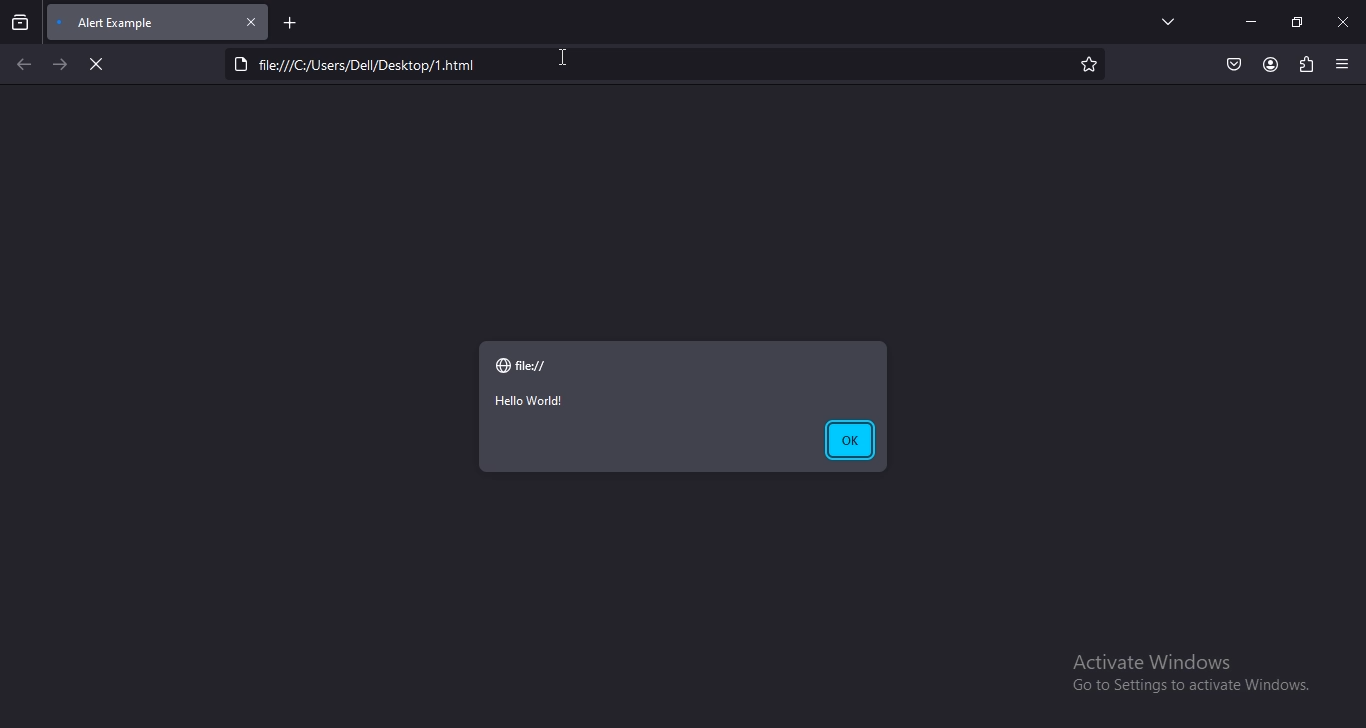 Image resolution: width=1366 pixels, height=728 pixels. I want to click on refresh, so click(96, 66).